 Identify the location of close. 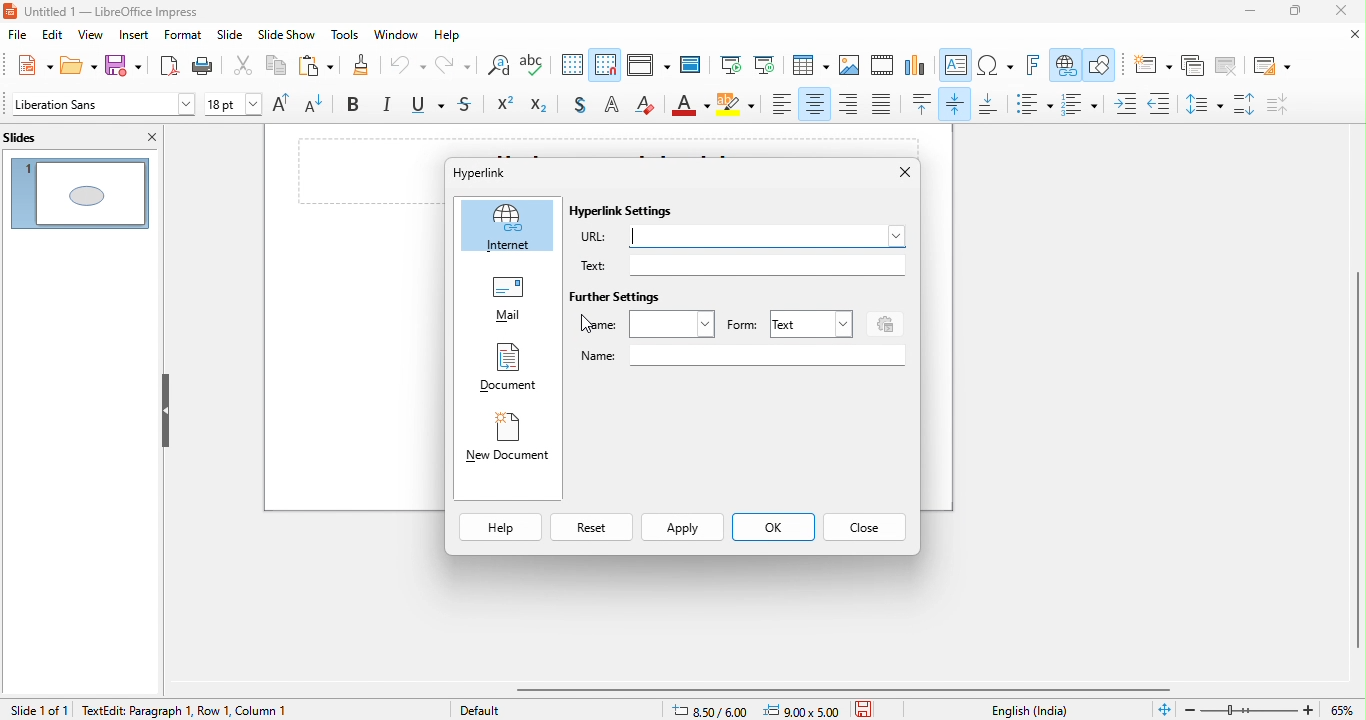
(1346, 12).